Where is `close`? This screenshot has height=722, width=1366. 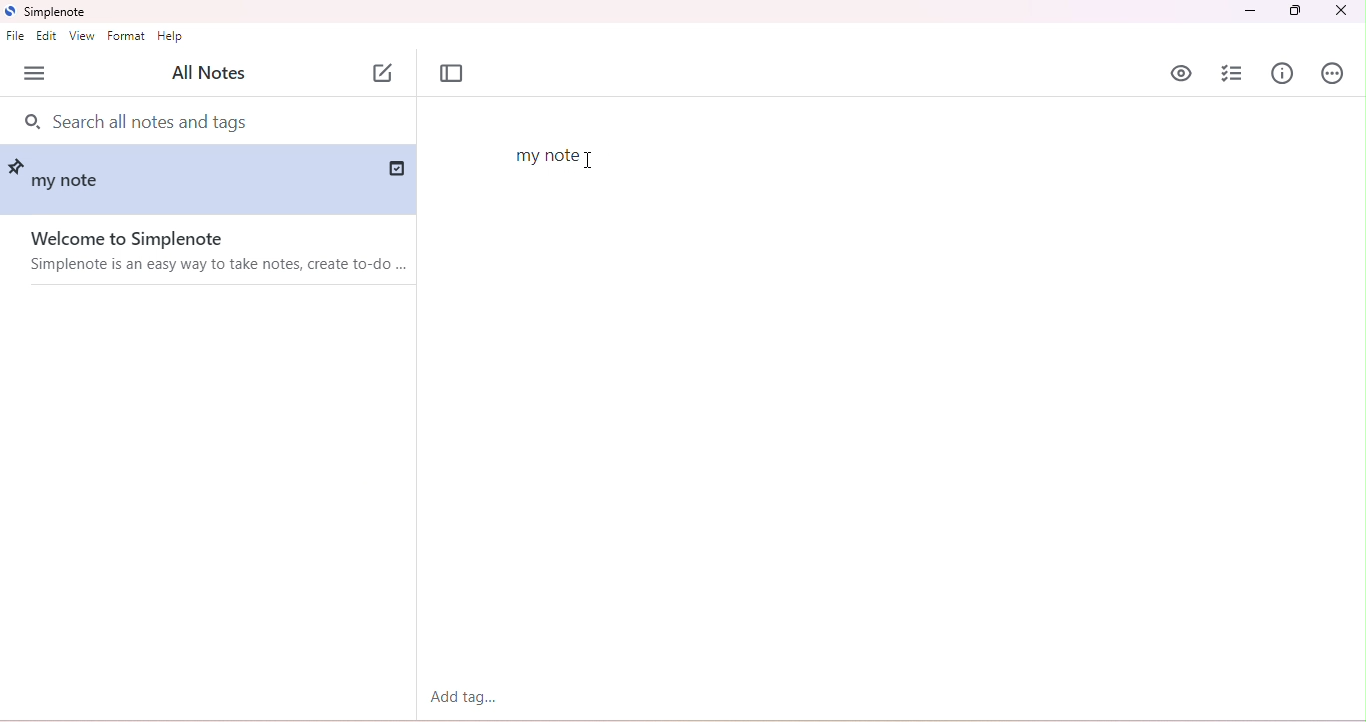 close is located at coordinates (1340, 12).